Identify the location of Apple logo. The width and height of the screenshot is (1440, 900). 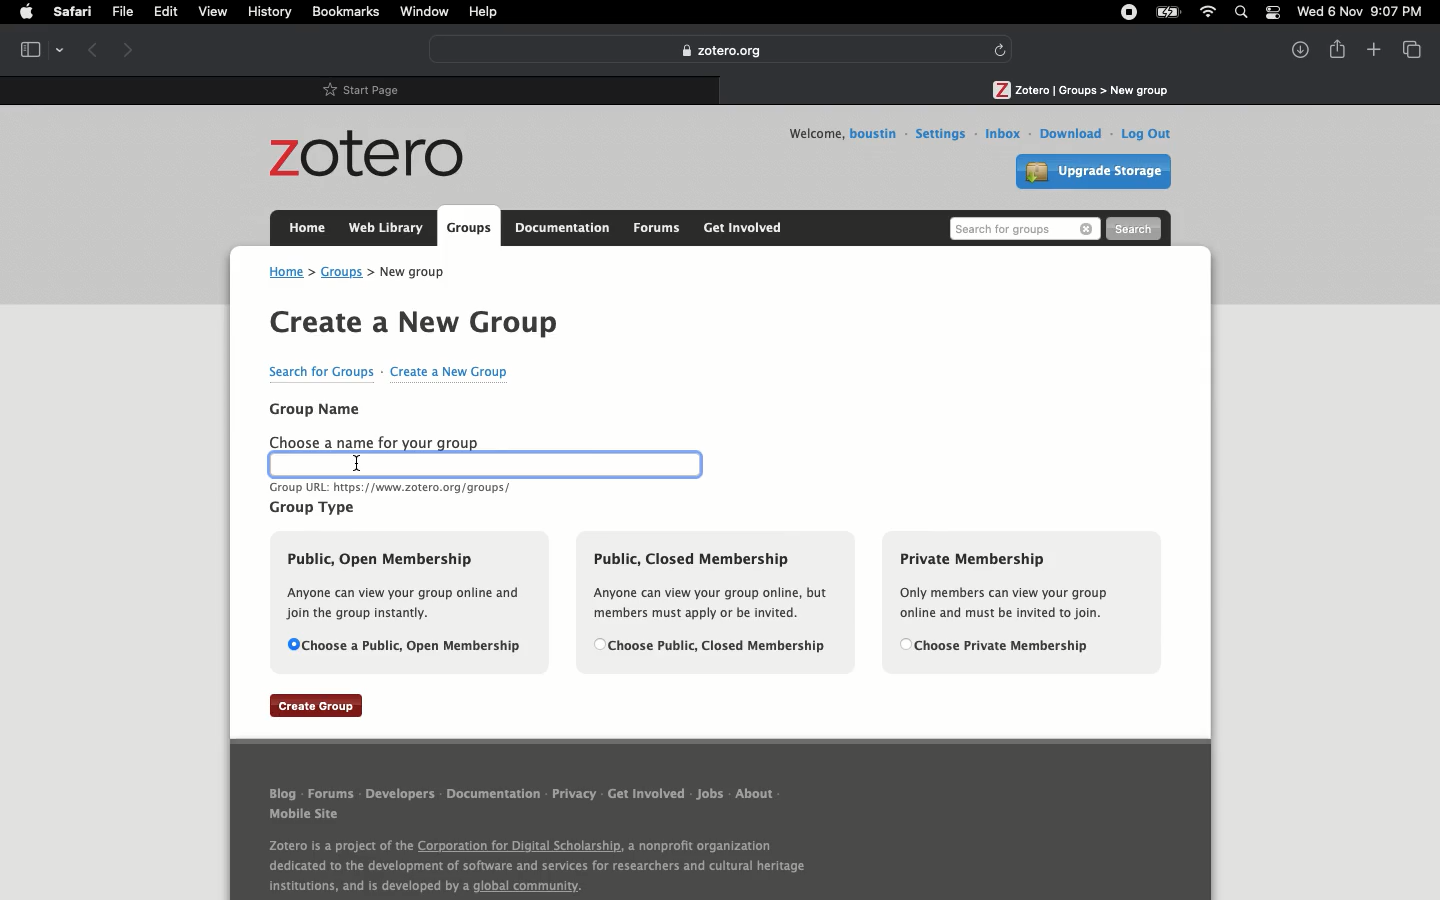
(25, 13).